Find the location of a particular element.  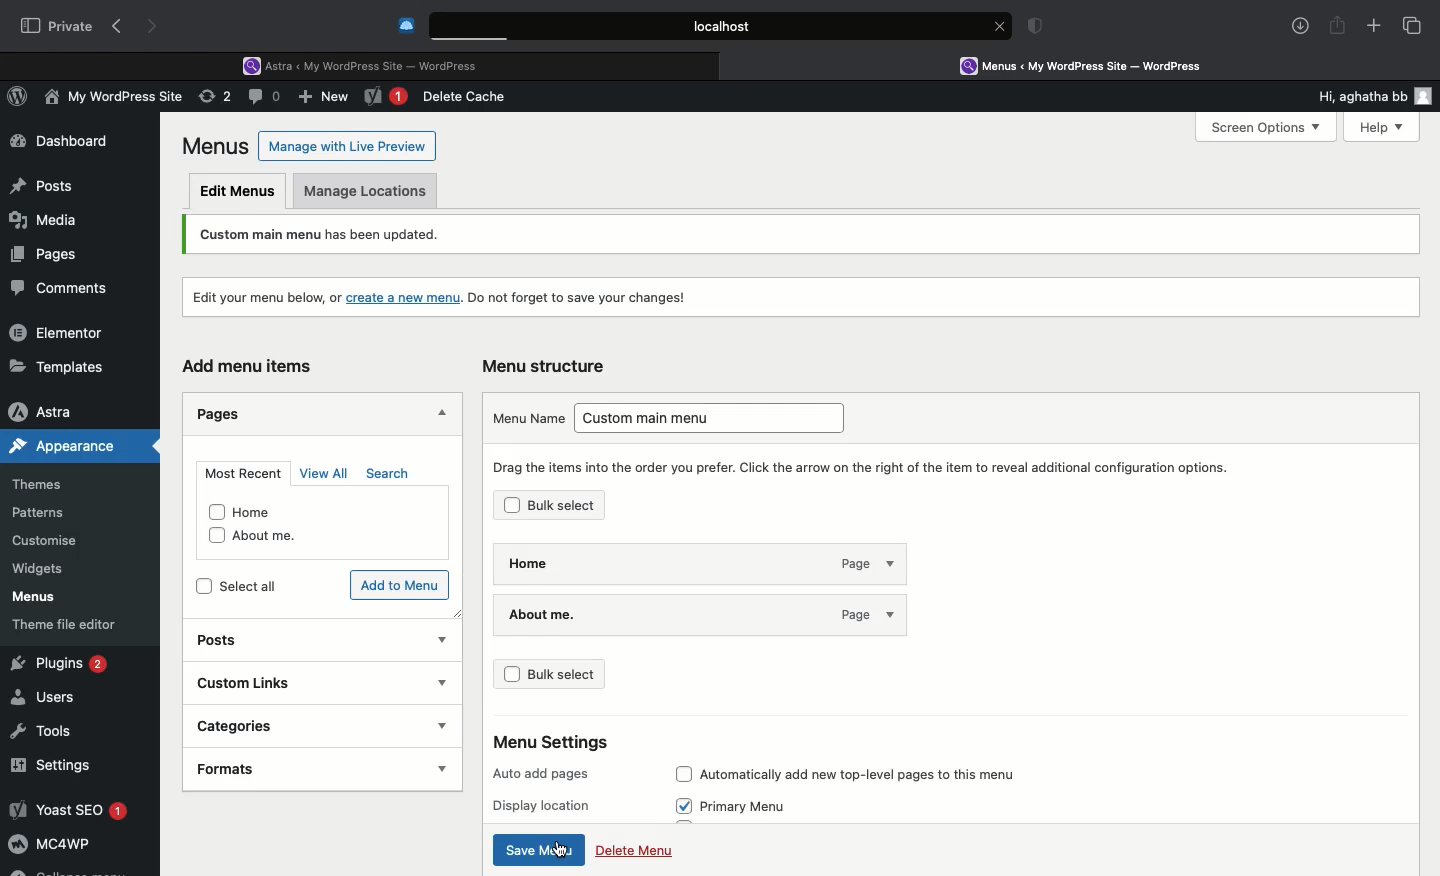

checkbox is located at coordinates (216, 536).